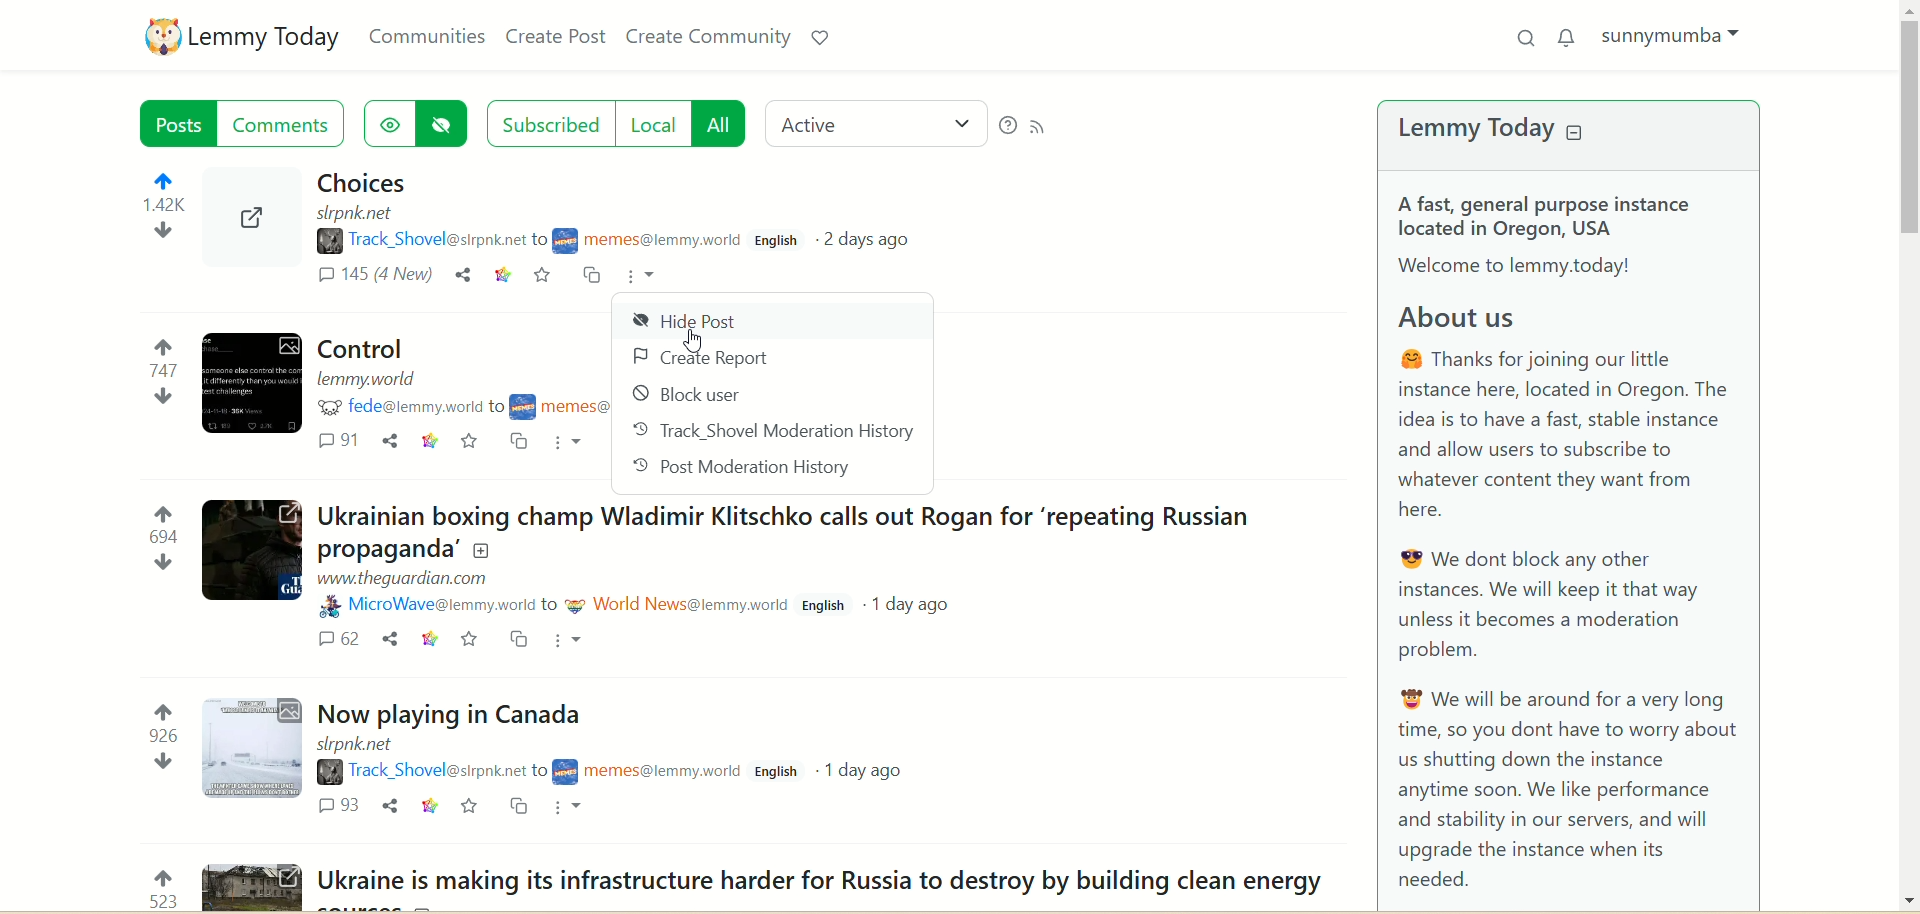  I want to click on local, so click(650, 125).